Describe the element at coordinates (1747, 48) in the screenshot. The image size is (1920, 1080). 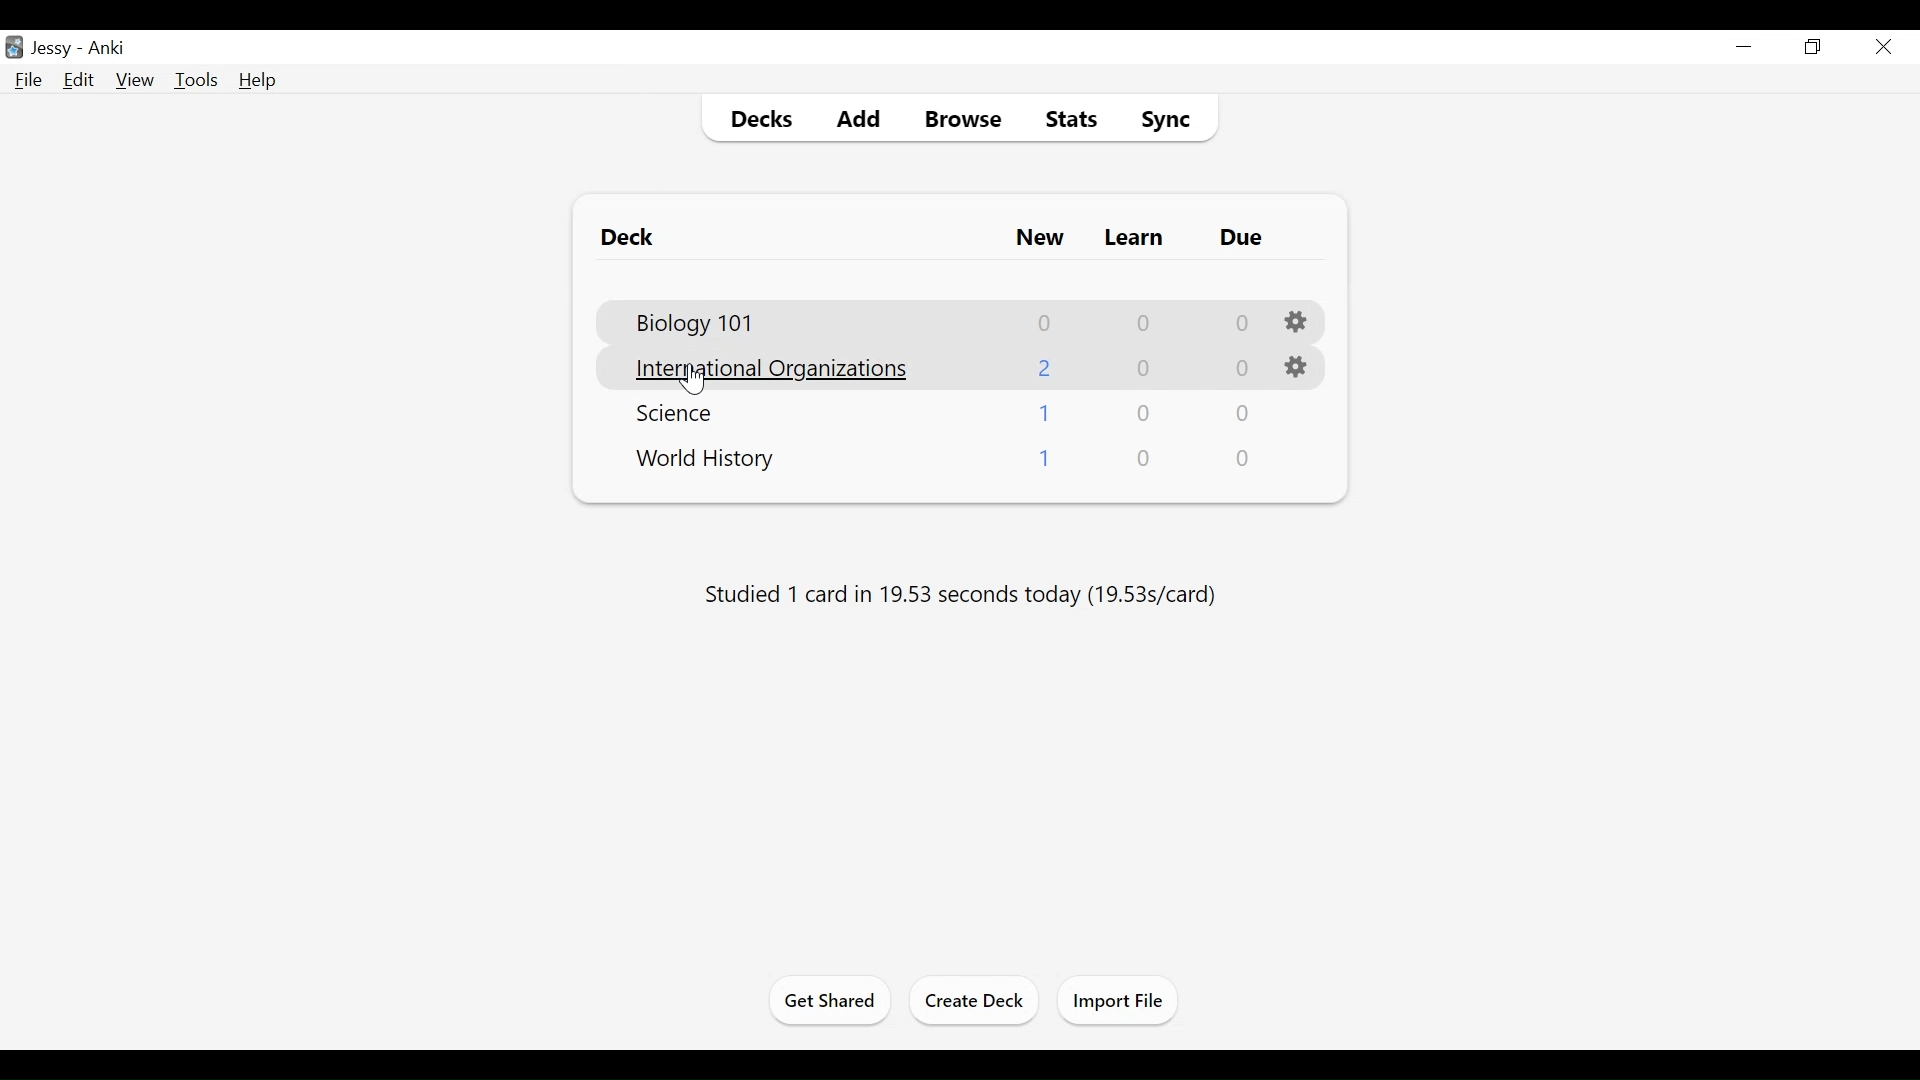
I see `minimize` at that location.